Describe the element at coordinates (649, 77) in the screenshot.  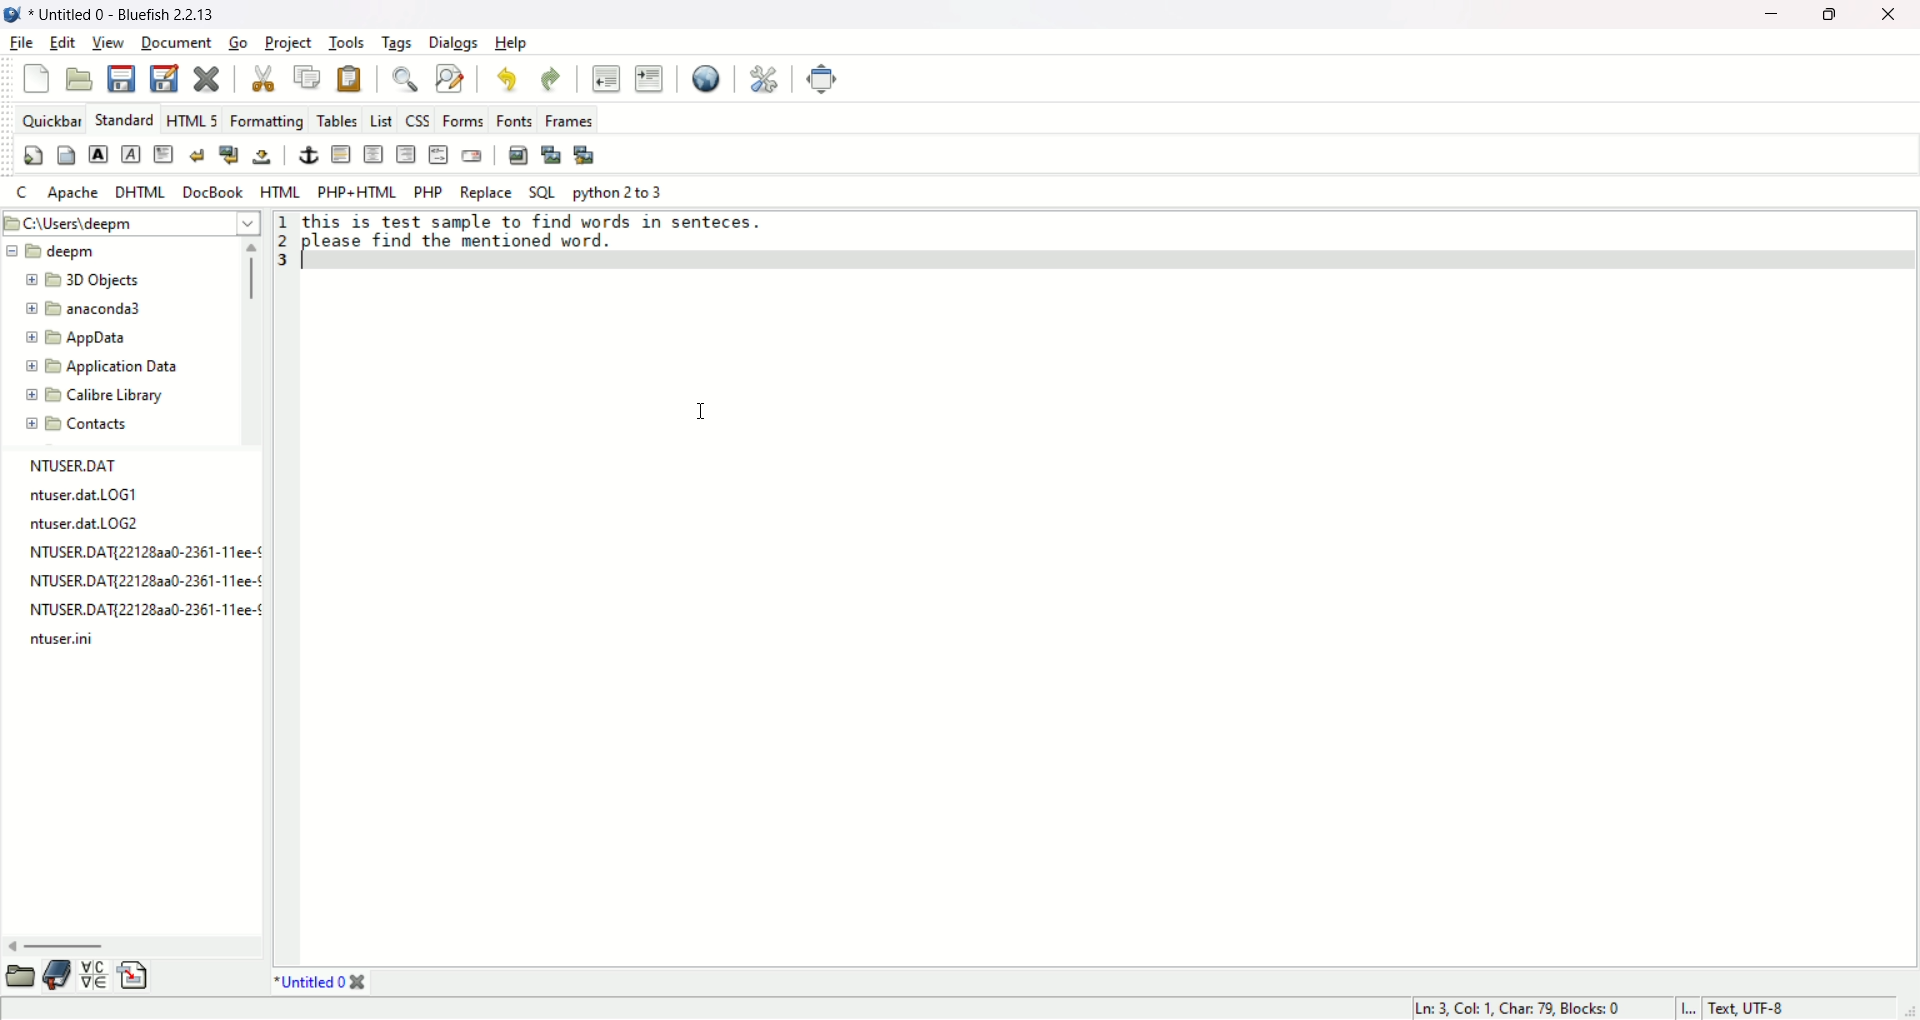
I see `indent` at that location.